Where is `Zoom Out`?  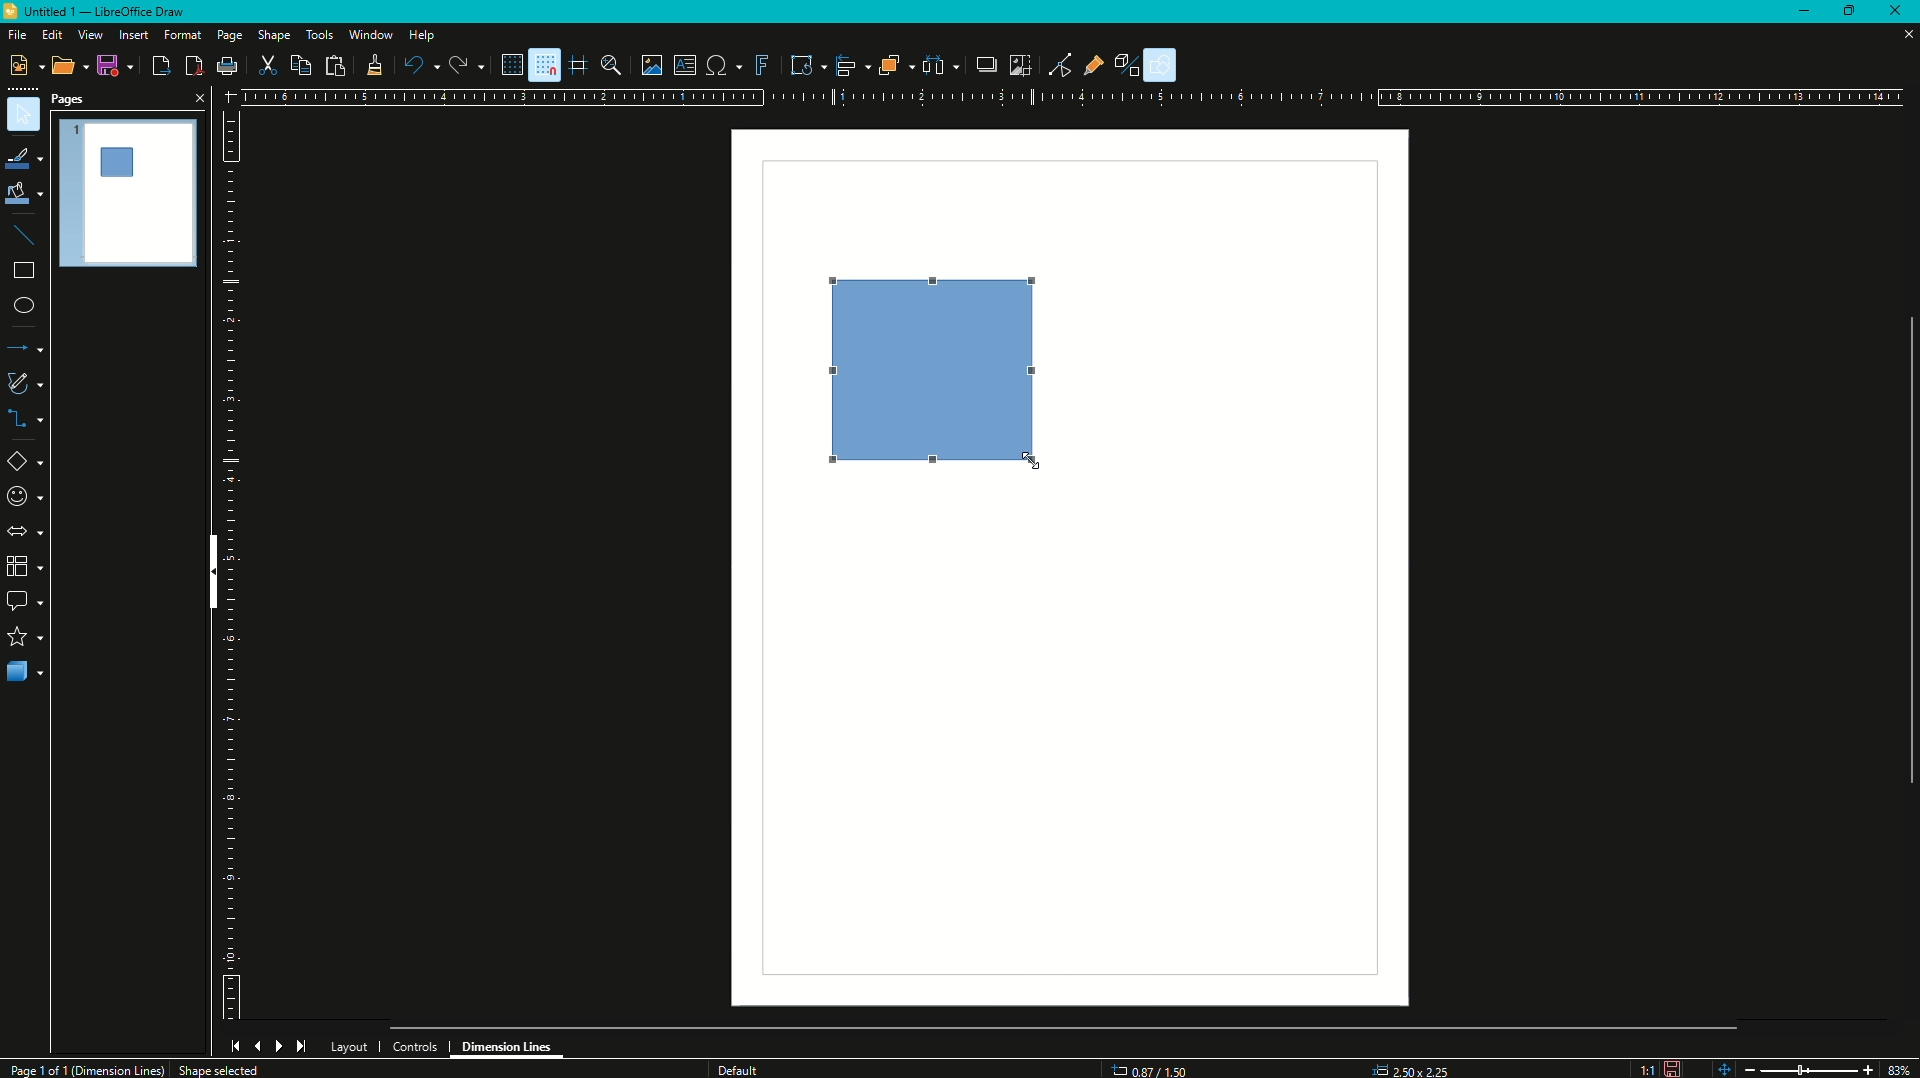
Zoom Out is located at coordinates (1746, 1067).